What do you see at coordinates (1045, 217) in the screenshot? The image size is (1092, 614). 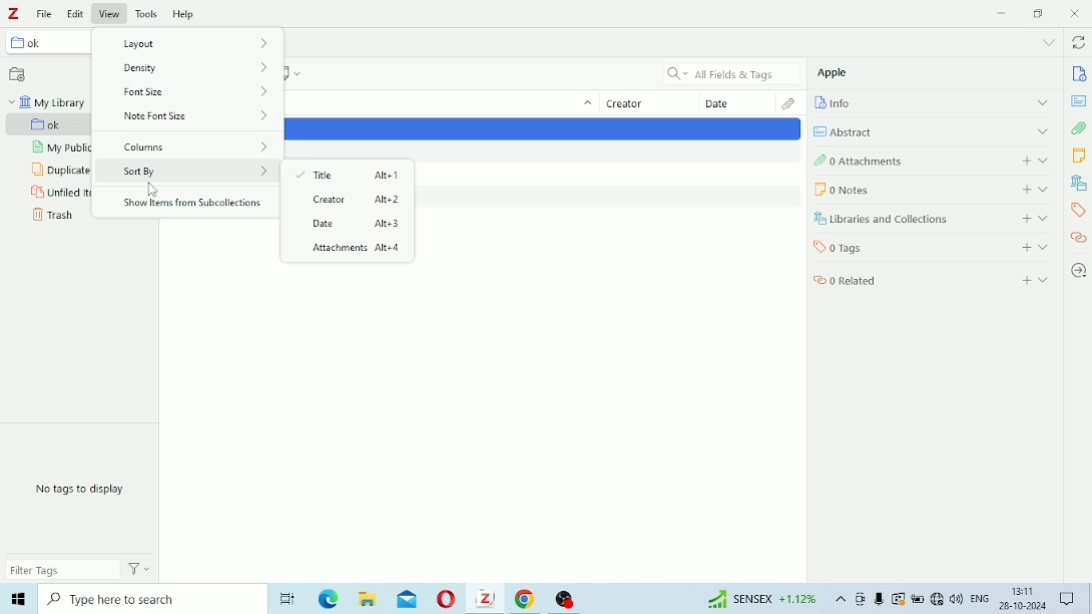 I see `expand` at bounding box center [1045, 217].